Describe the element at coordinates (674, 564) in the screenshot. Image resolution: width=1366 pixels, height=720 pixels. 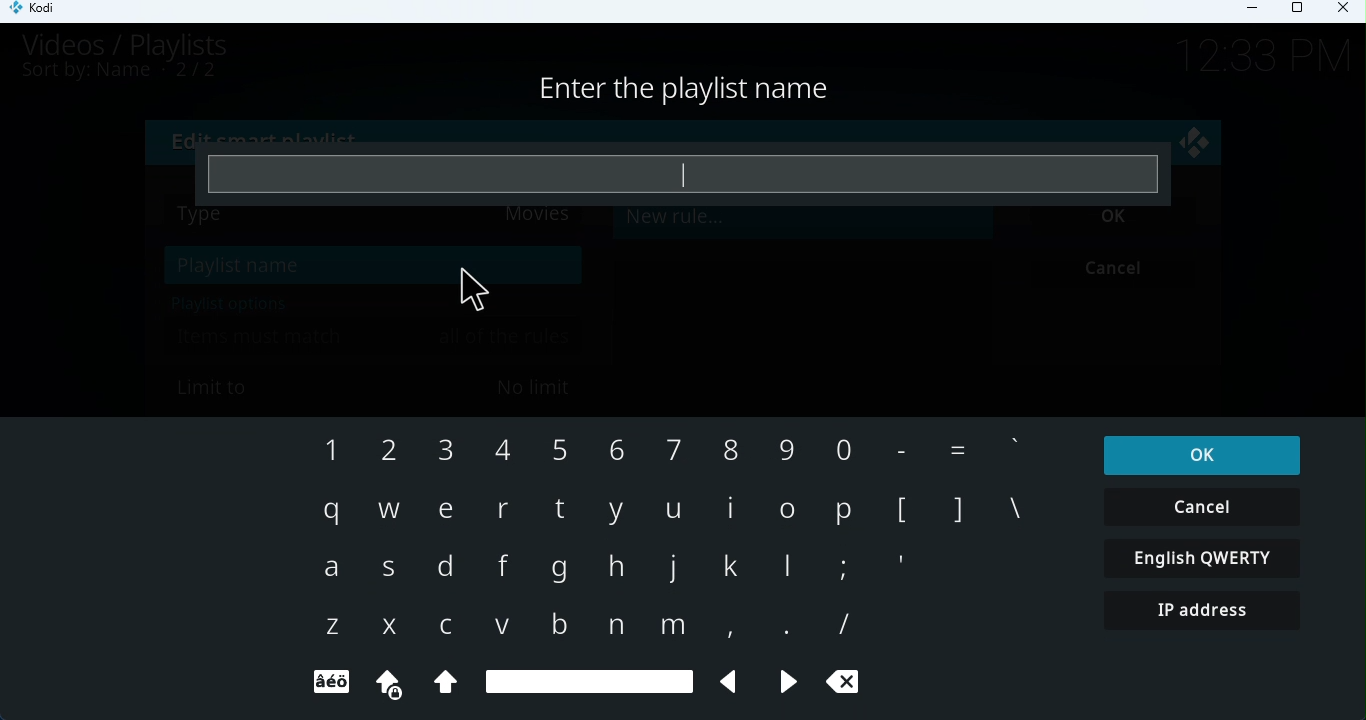
I see `Keyboard` at that location.